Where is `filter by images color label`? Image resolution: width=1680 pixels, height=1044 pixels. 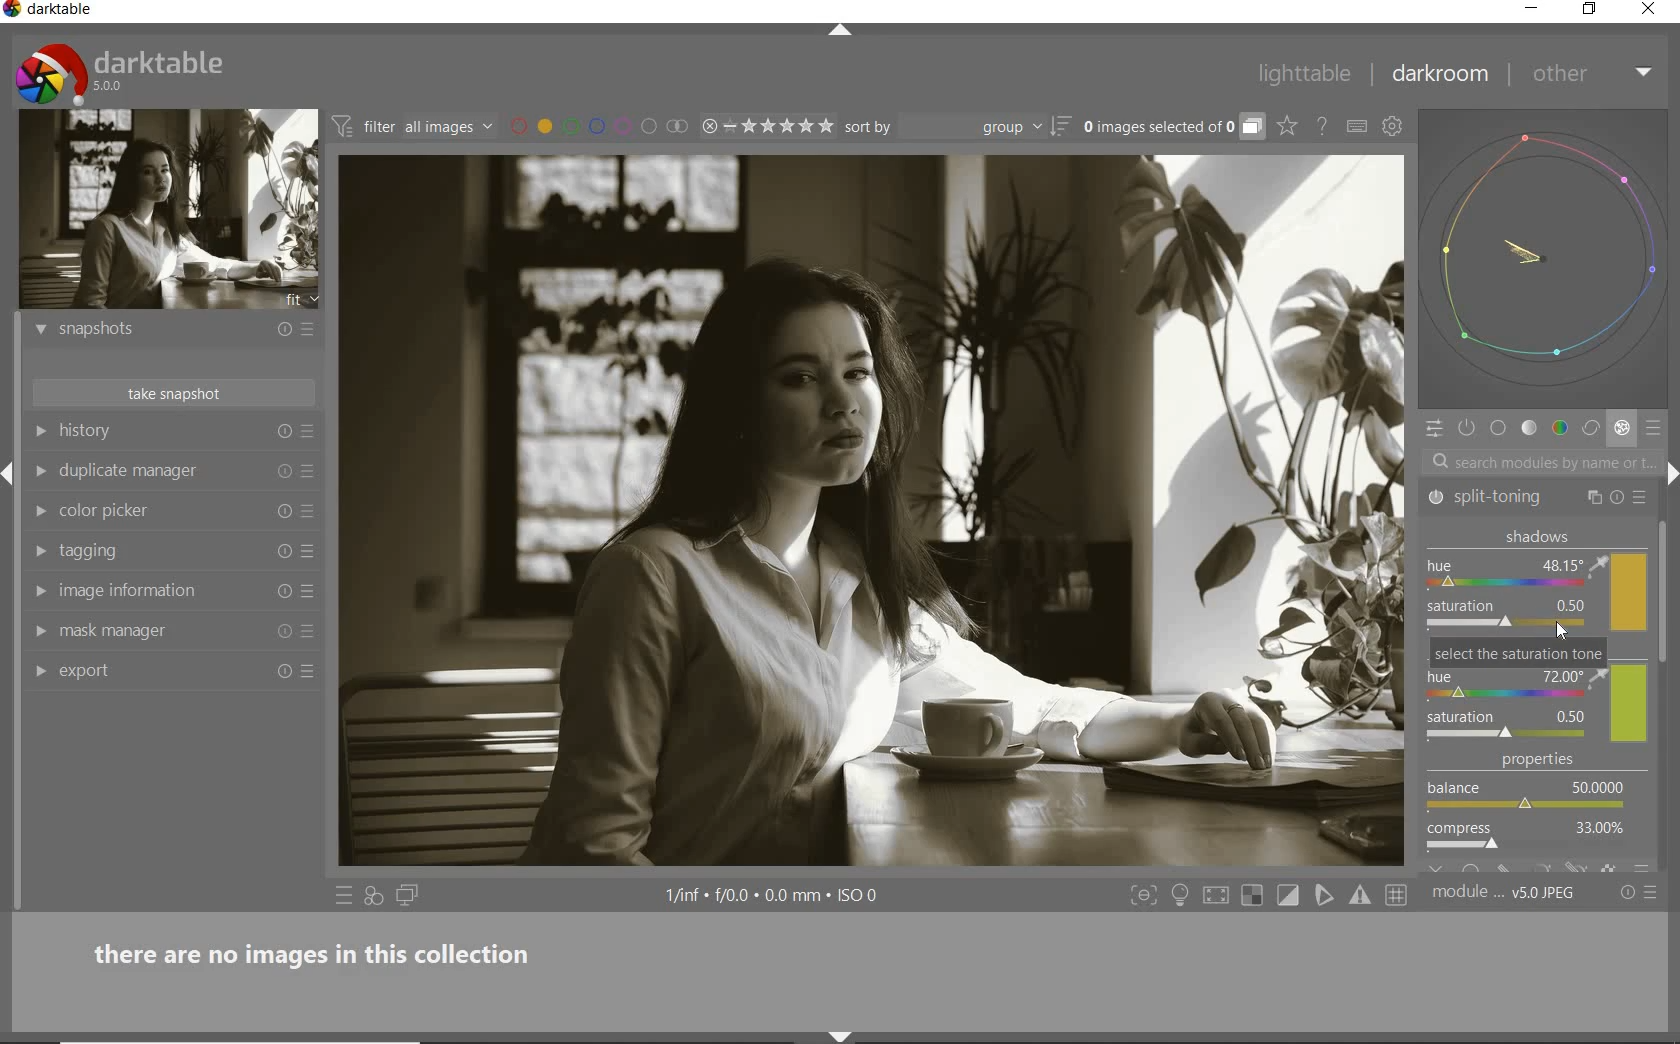 filter by images color label is located at coordinates (598, 126).